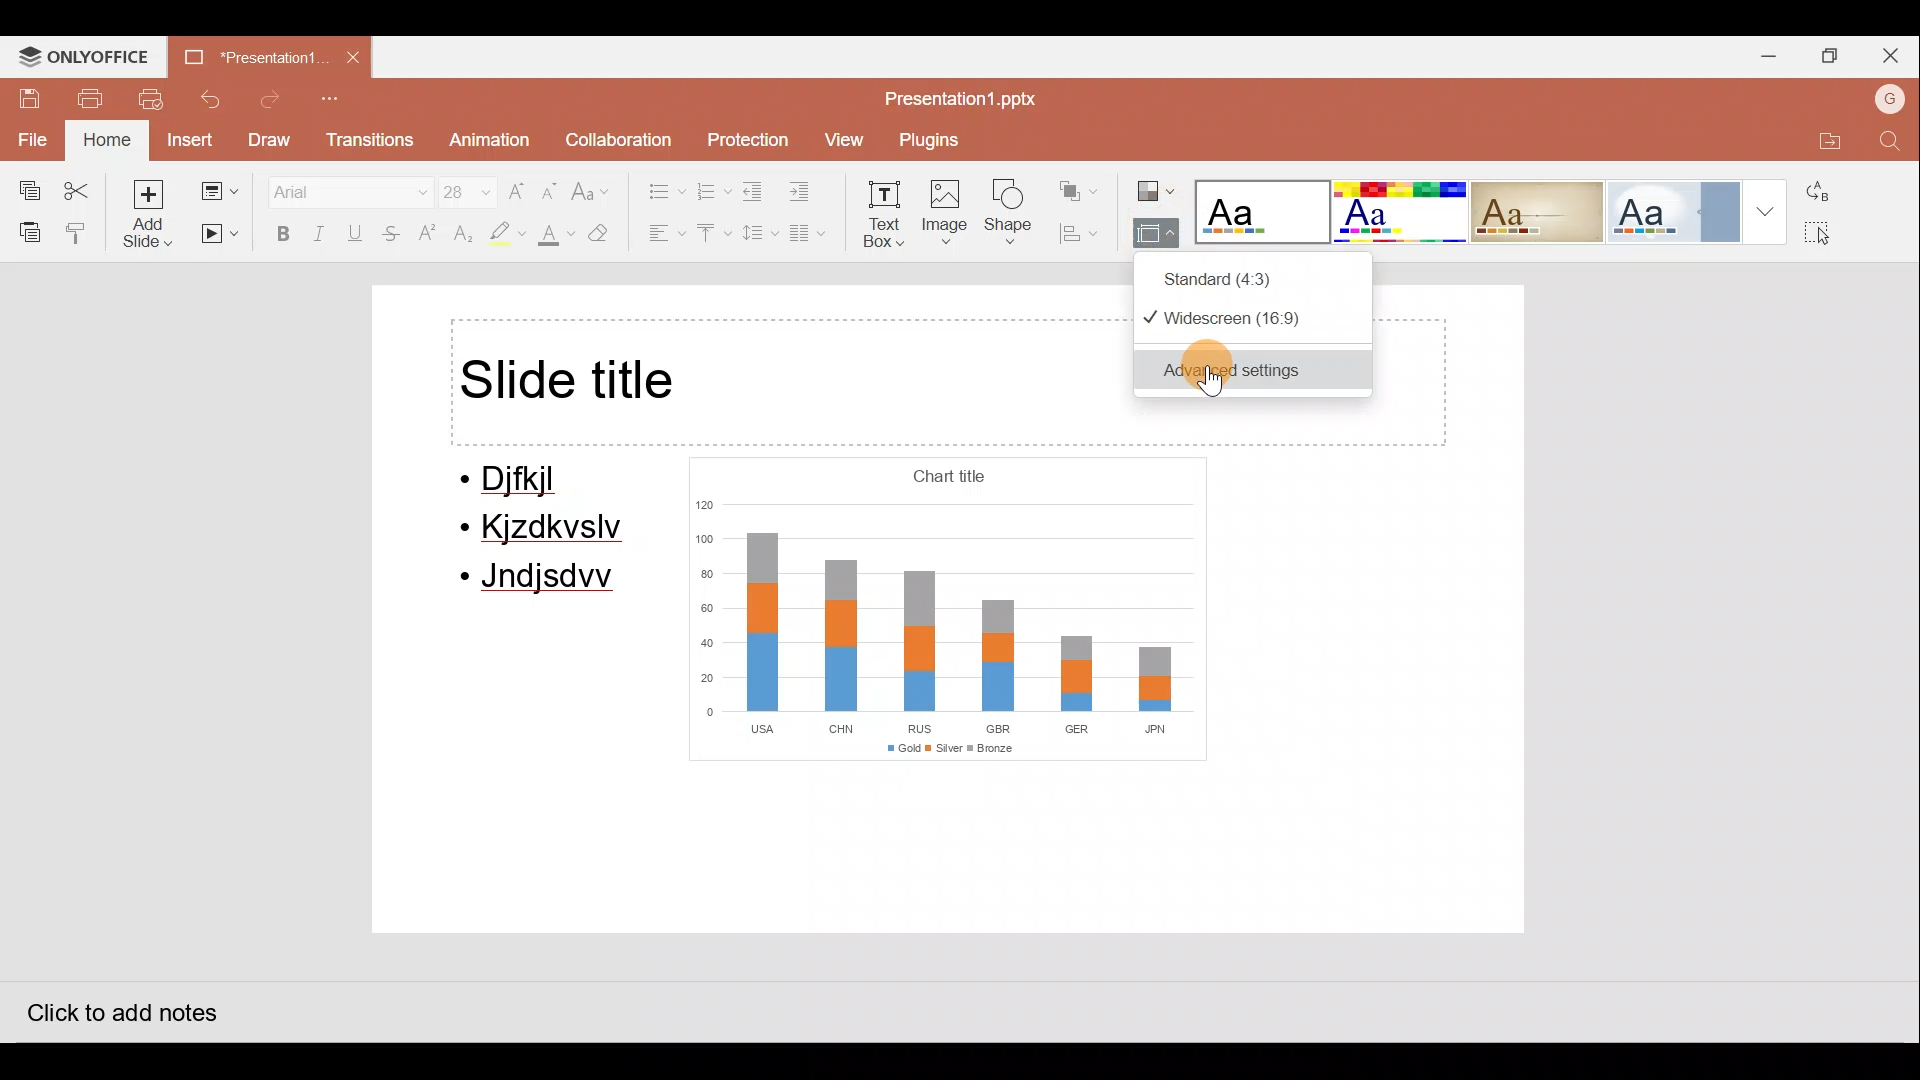 This screenshot has width=1920, height=1080. What do you see at coordinates (320, 232) in the screenshot?
I see `Italic` at bounding box center [320, 232].